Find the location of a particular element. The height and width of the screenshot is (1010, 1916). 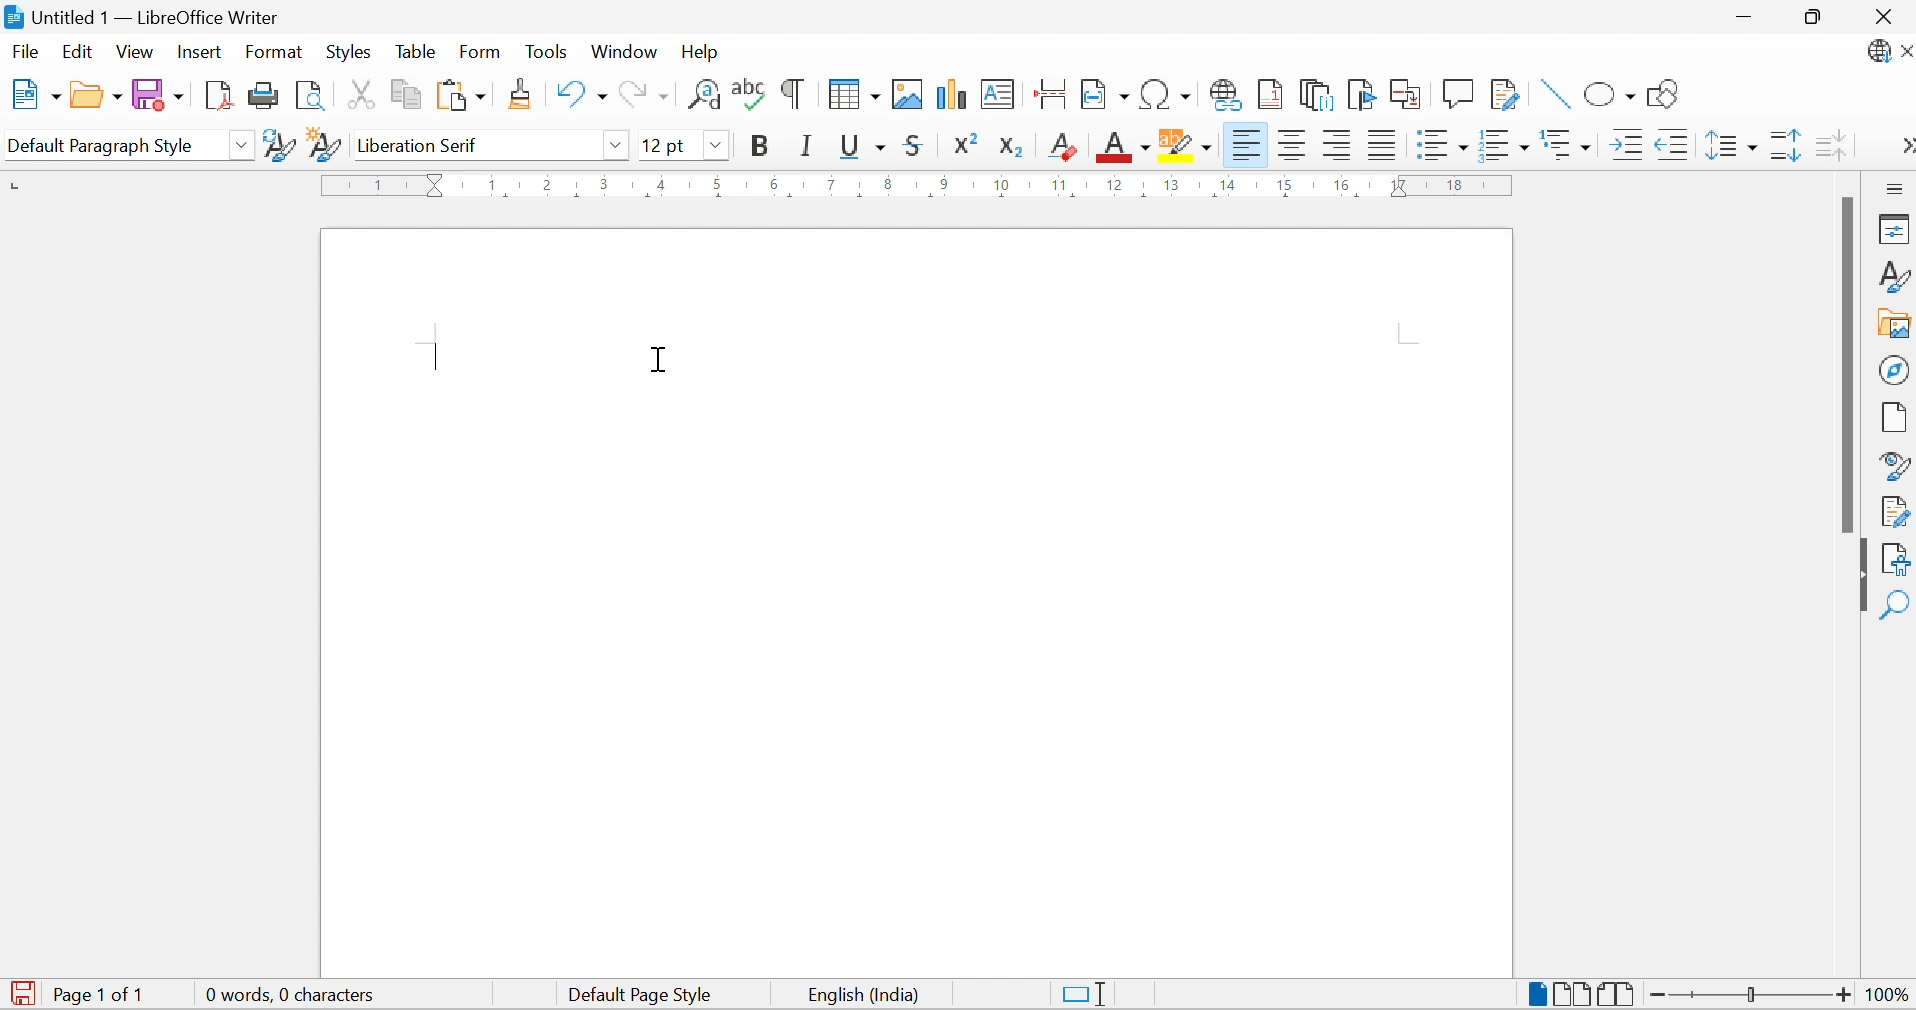

11 is located at coordinates (1061, 185).